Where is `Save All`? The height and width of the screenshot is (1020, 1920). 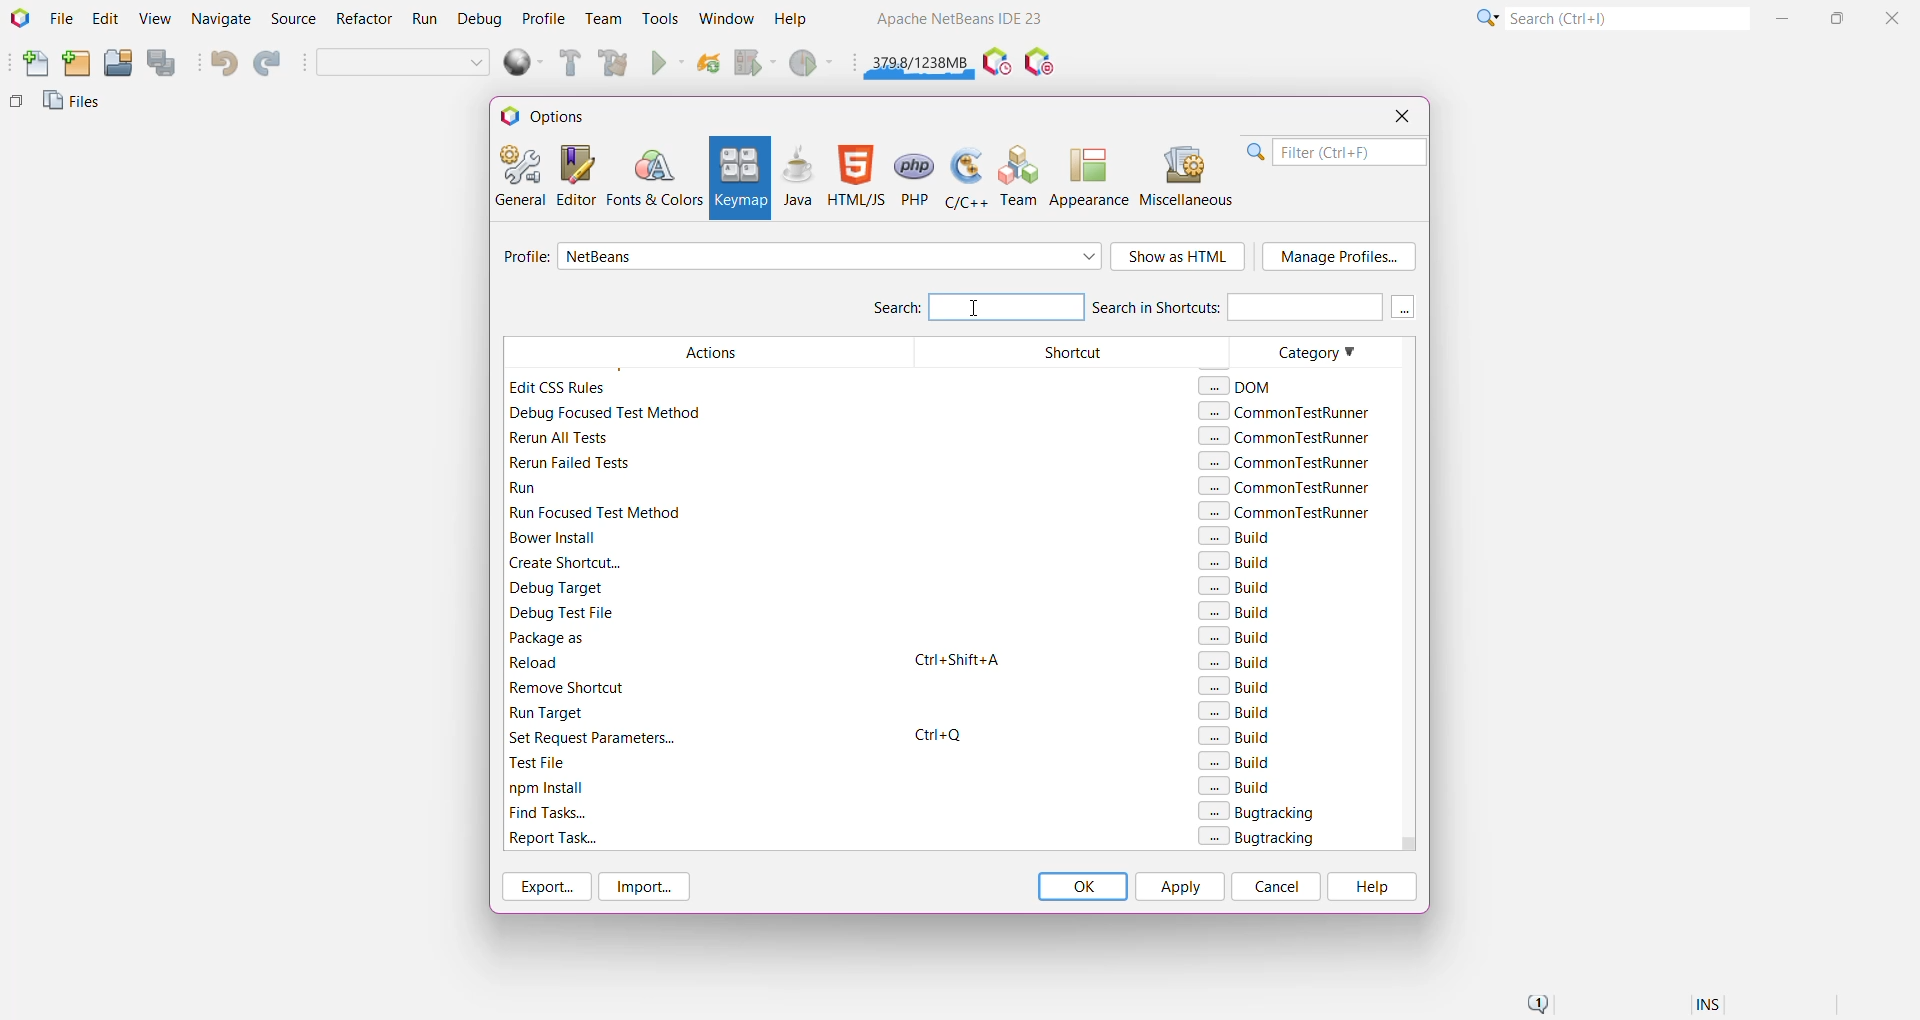 Save All is located at coordinates (163, 63).